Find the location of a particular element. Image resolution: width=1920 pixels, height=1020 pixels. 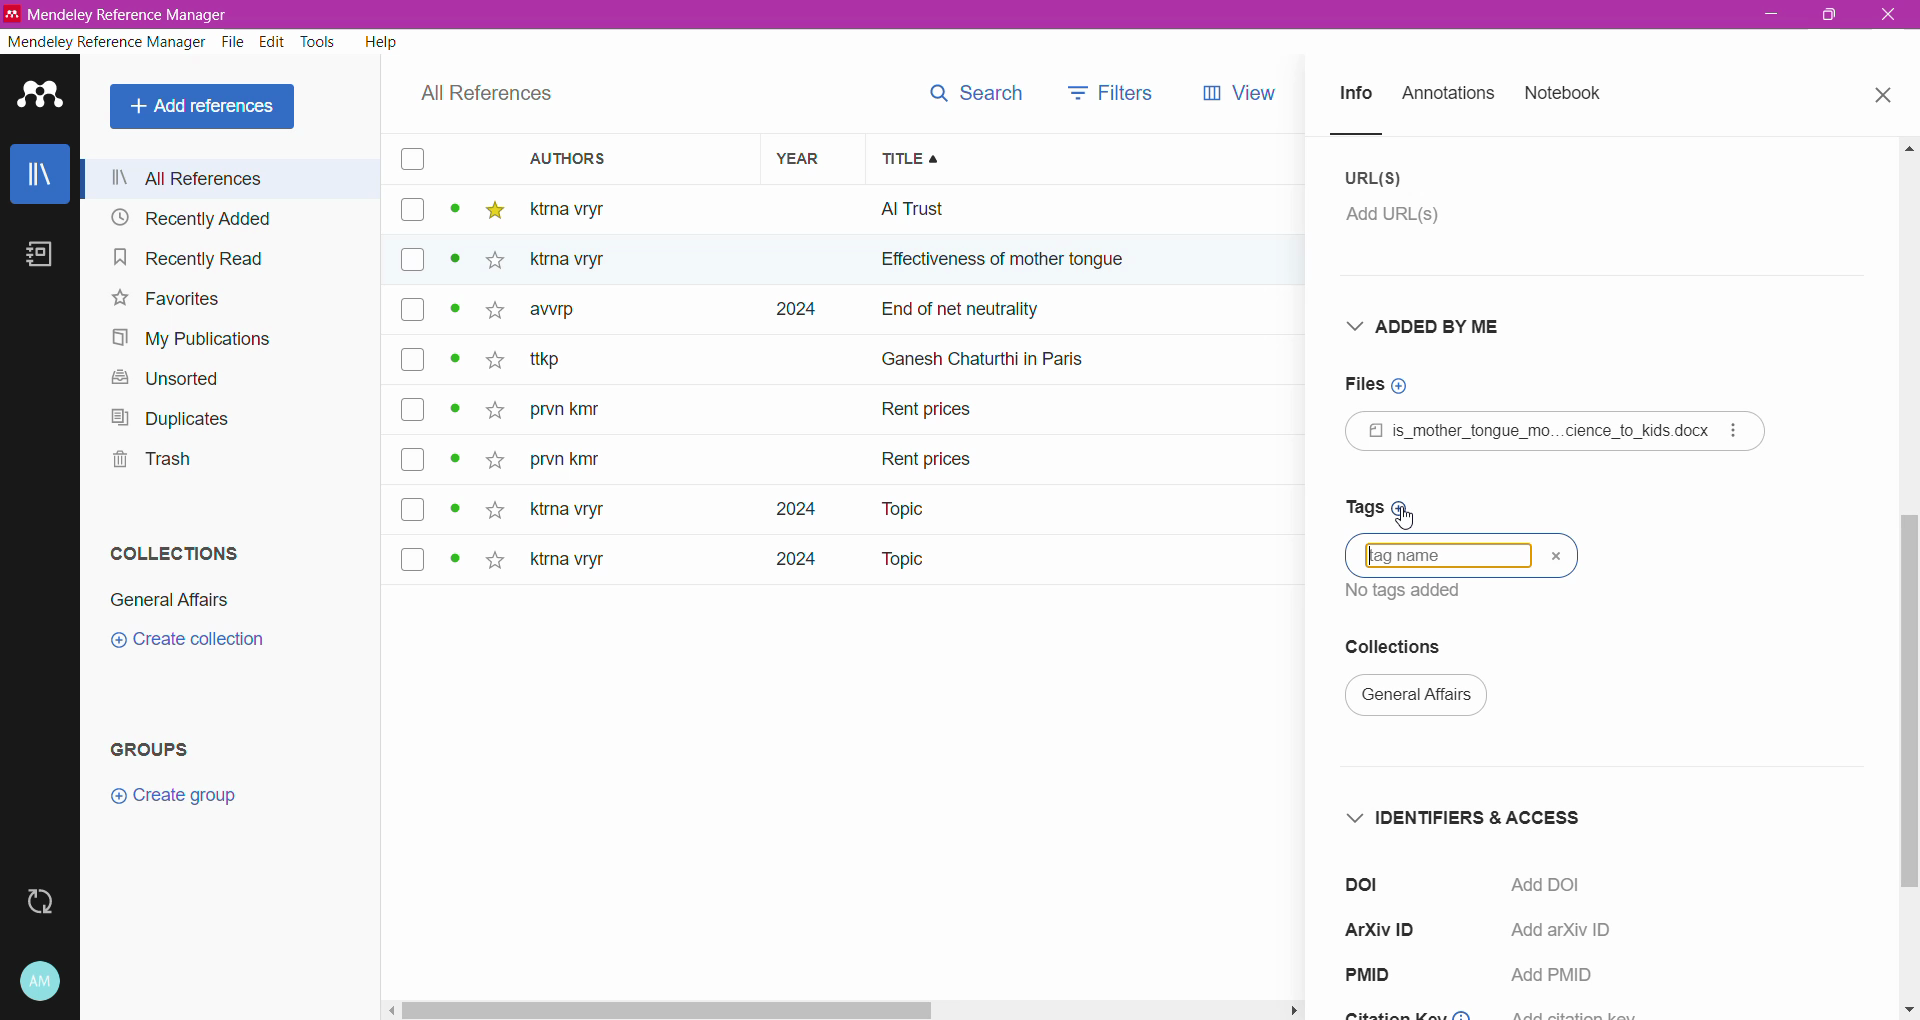

star is located at coordinates (491, 411).